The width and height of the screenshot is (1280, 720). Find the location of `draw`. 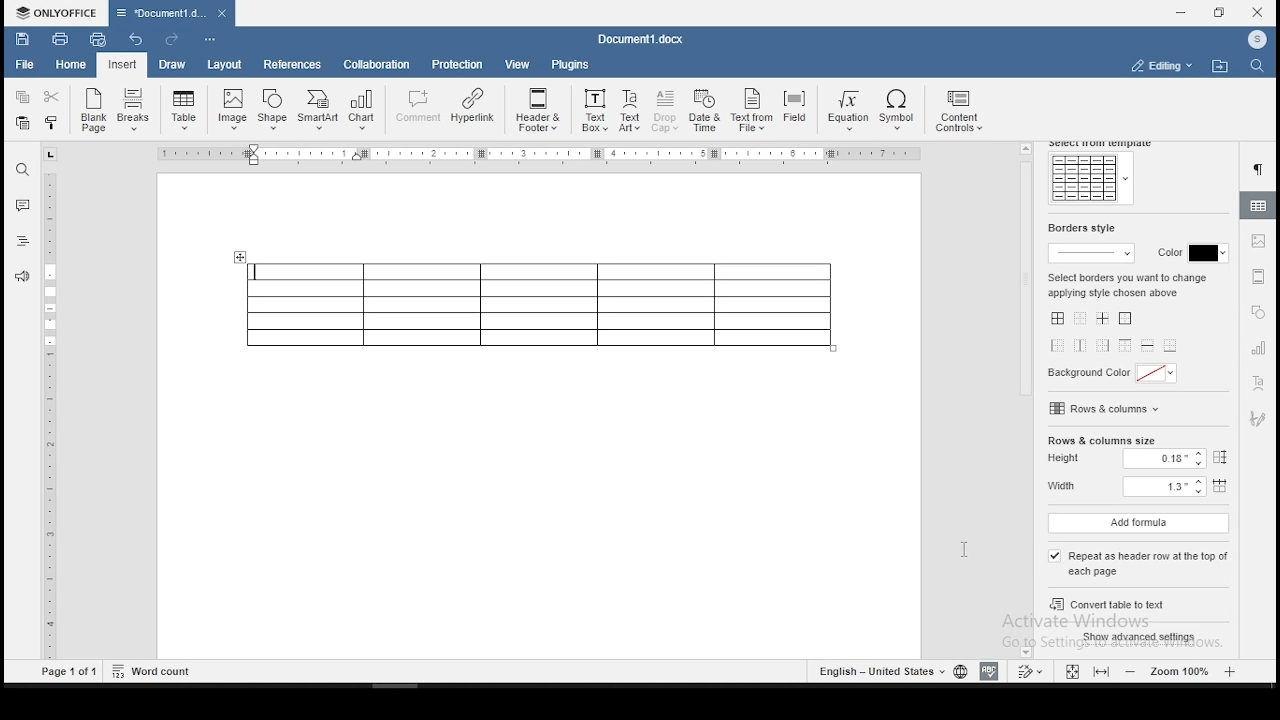

draw is located at coordinates (172, 66).